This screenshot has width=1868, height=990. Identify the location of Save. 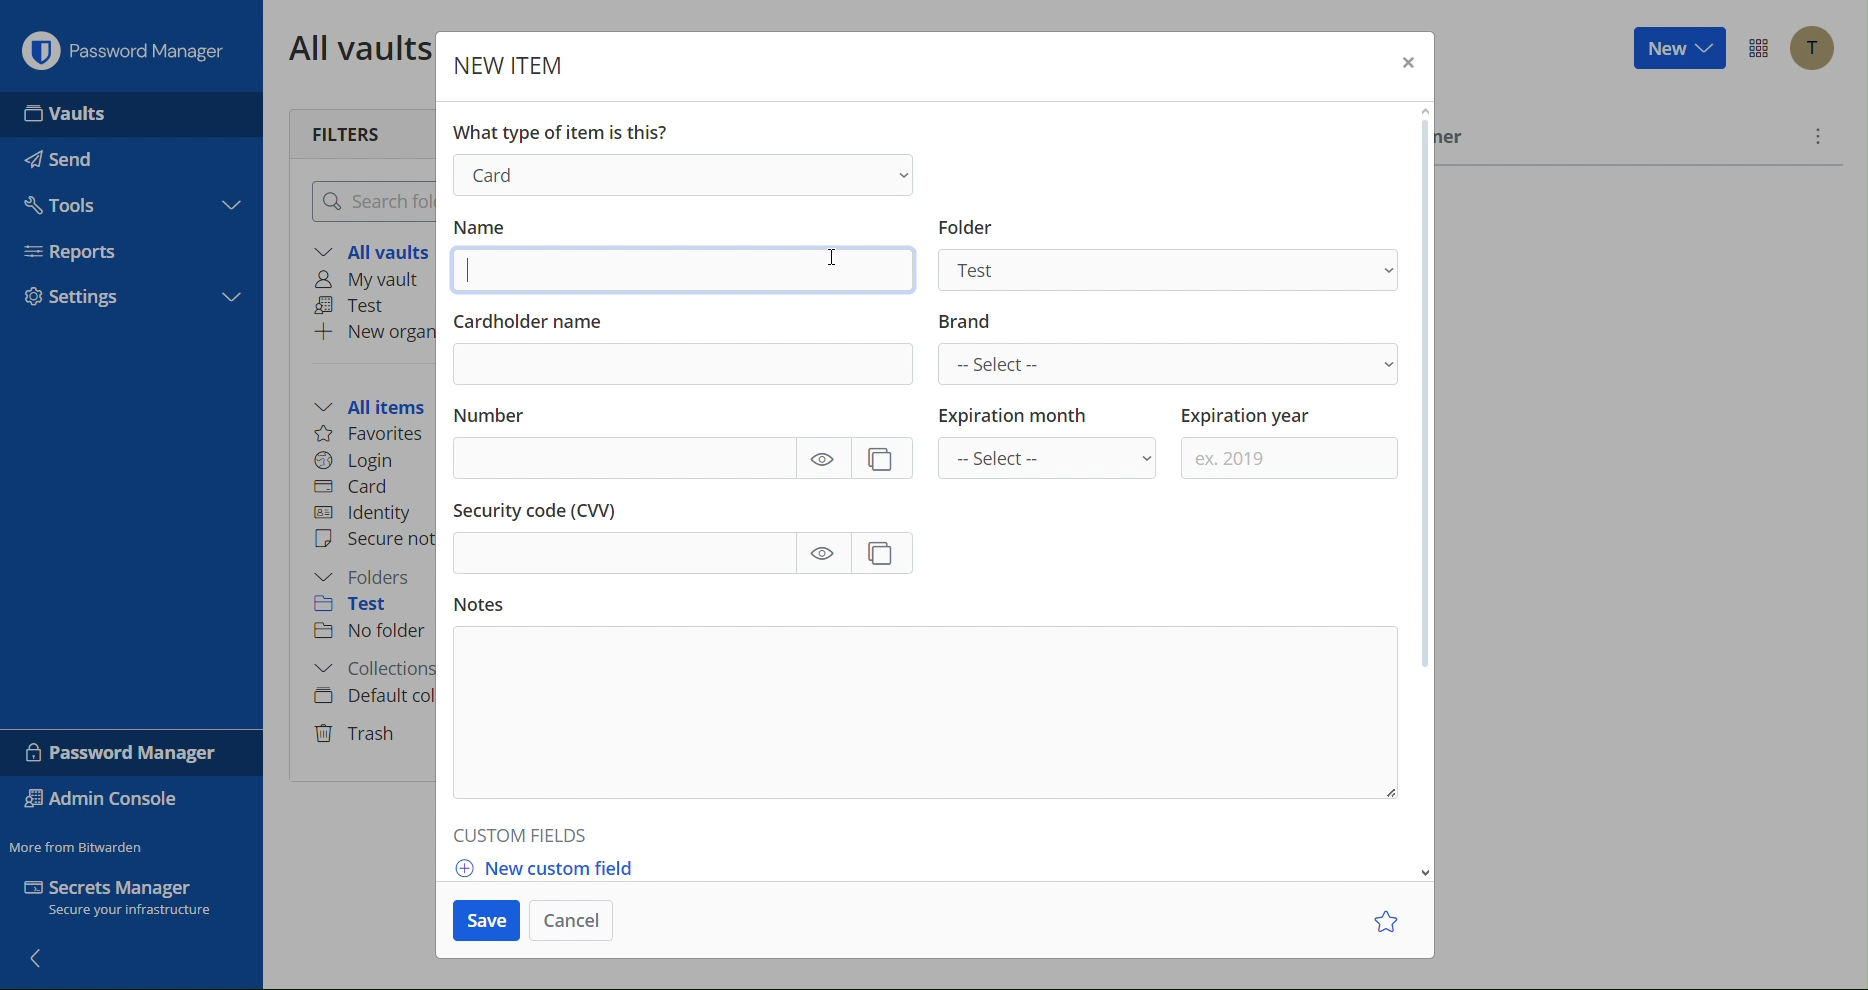
(479, 921).